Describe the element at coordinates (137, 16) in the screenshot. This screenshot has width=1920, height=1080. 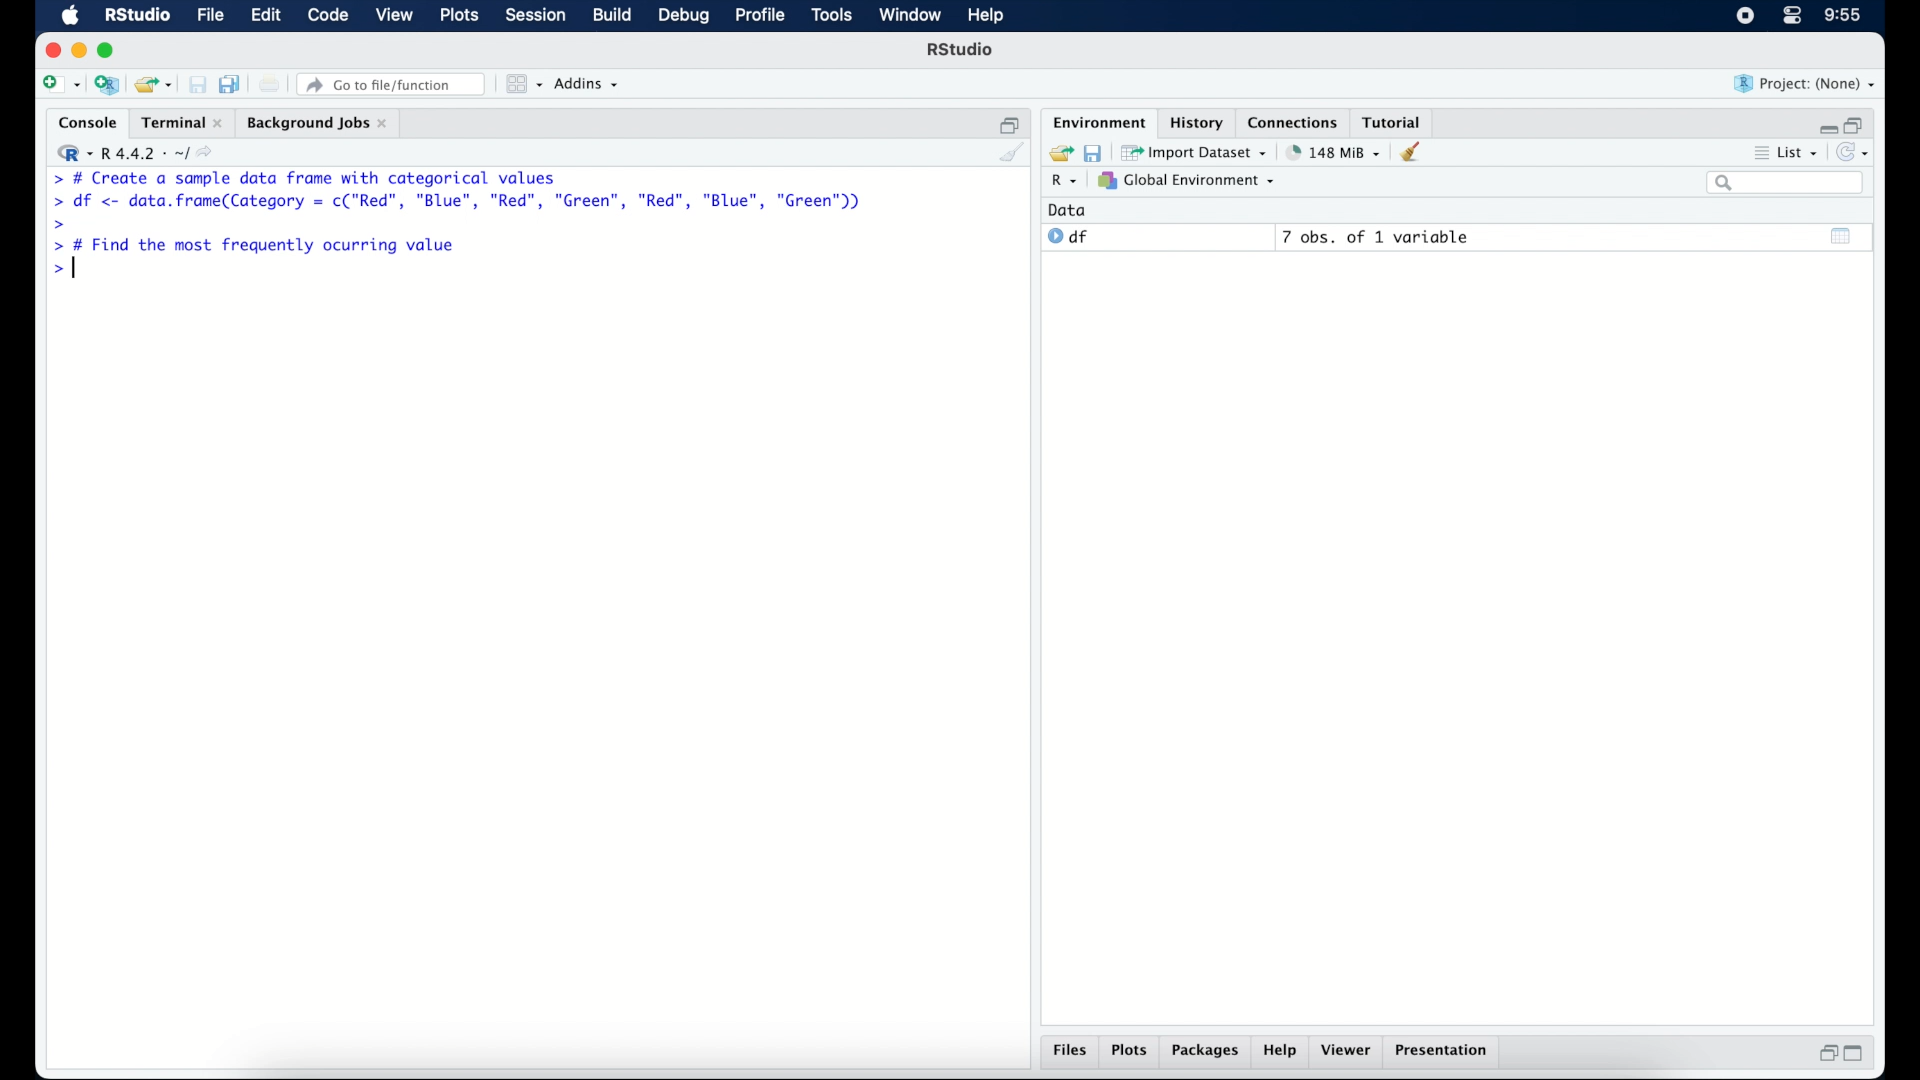
I see `R studio` at that location.